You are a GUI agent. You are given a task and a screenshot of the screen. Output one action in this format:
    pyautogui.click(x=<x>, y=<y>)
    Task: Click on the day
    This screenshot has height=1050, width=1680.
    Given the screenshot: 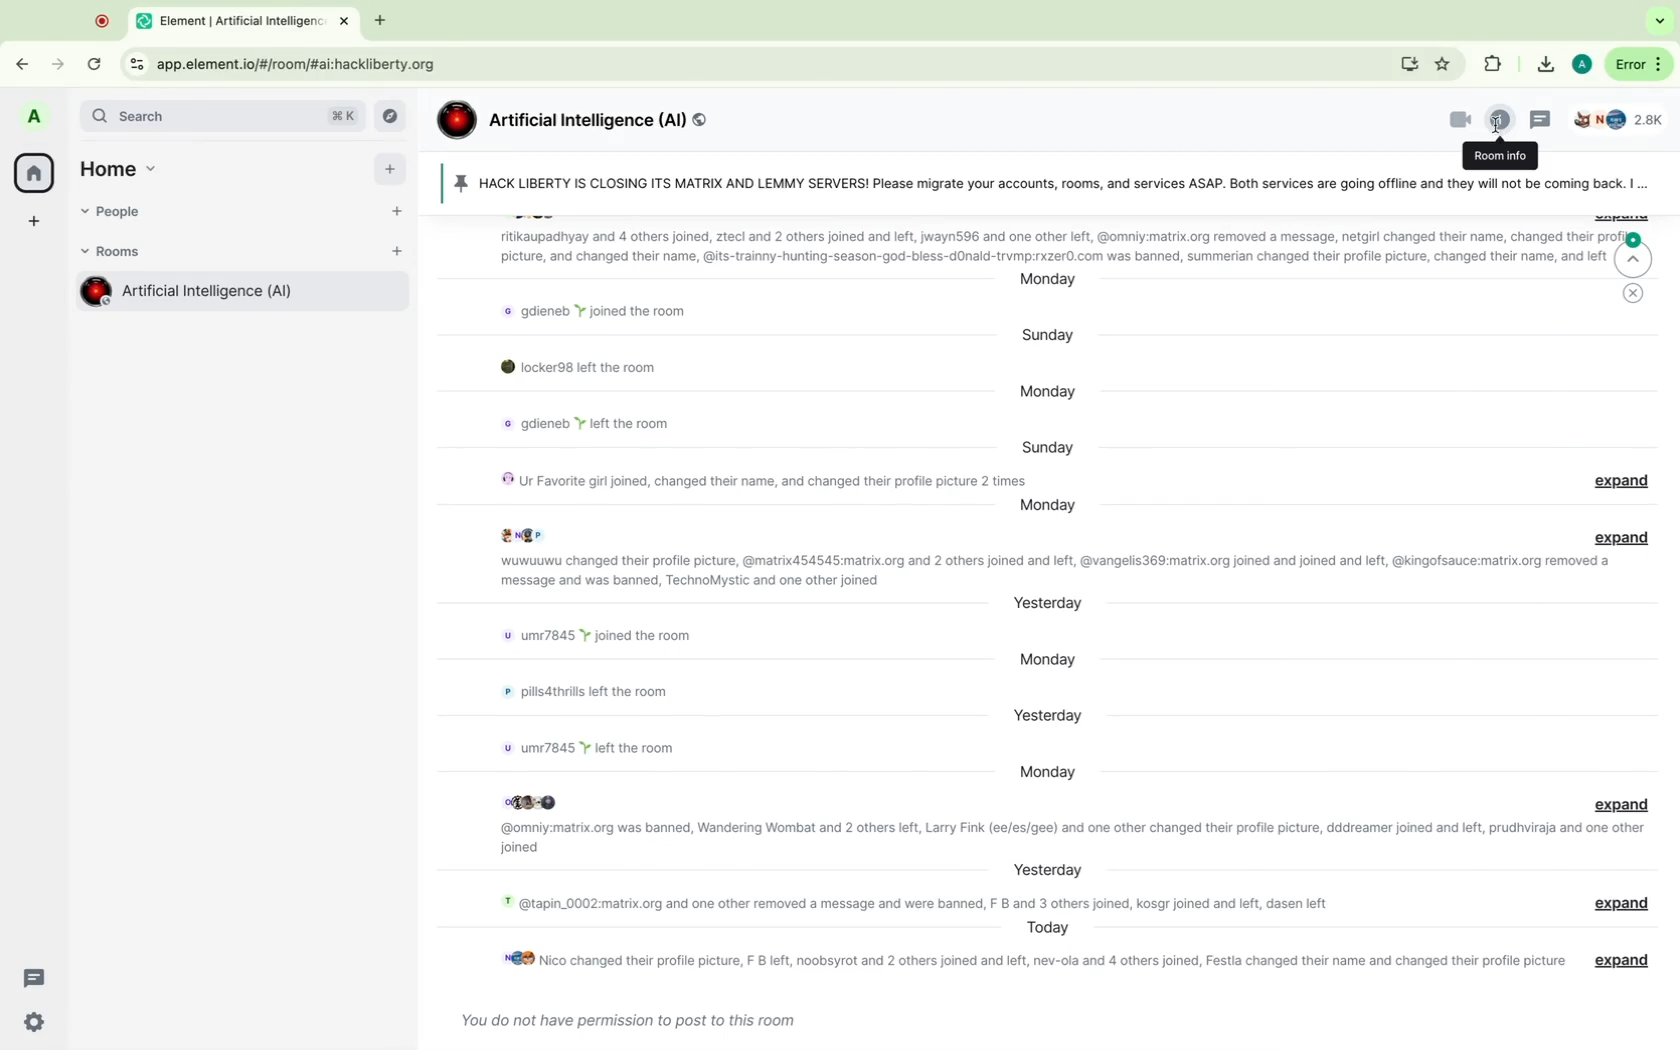 What is the action you would take?
    pyautogui.click(x=1047, y=506)
    